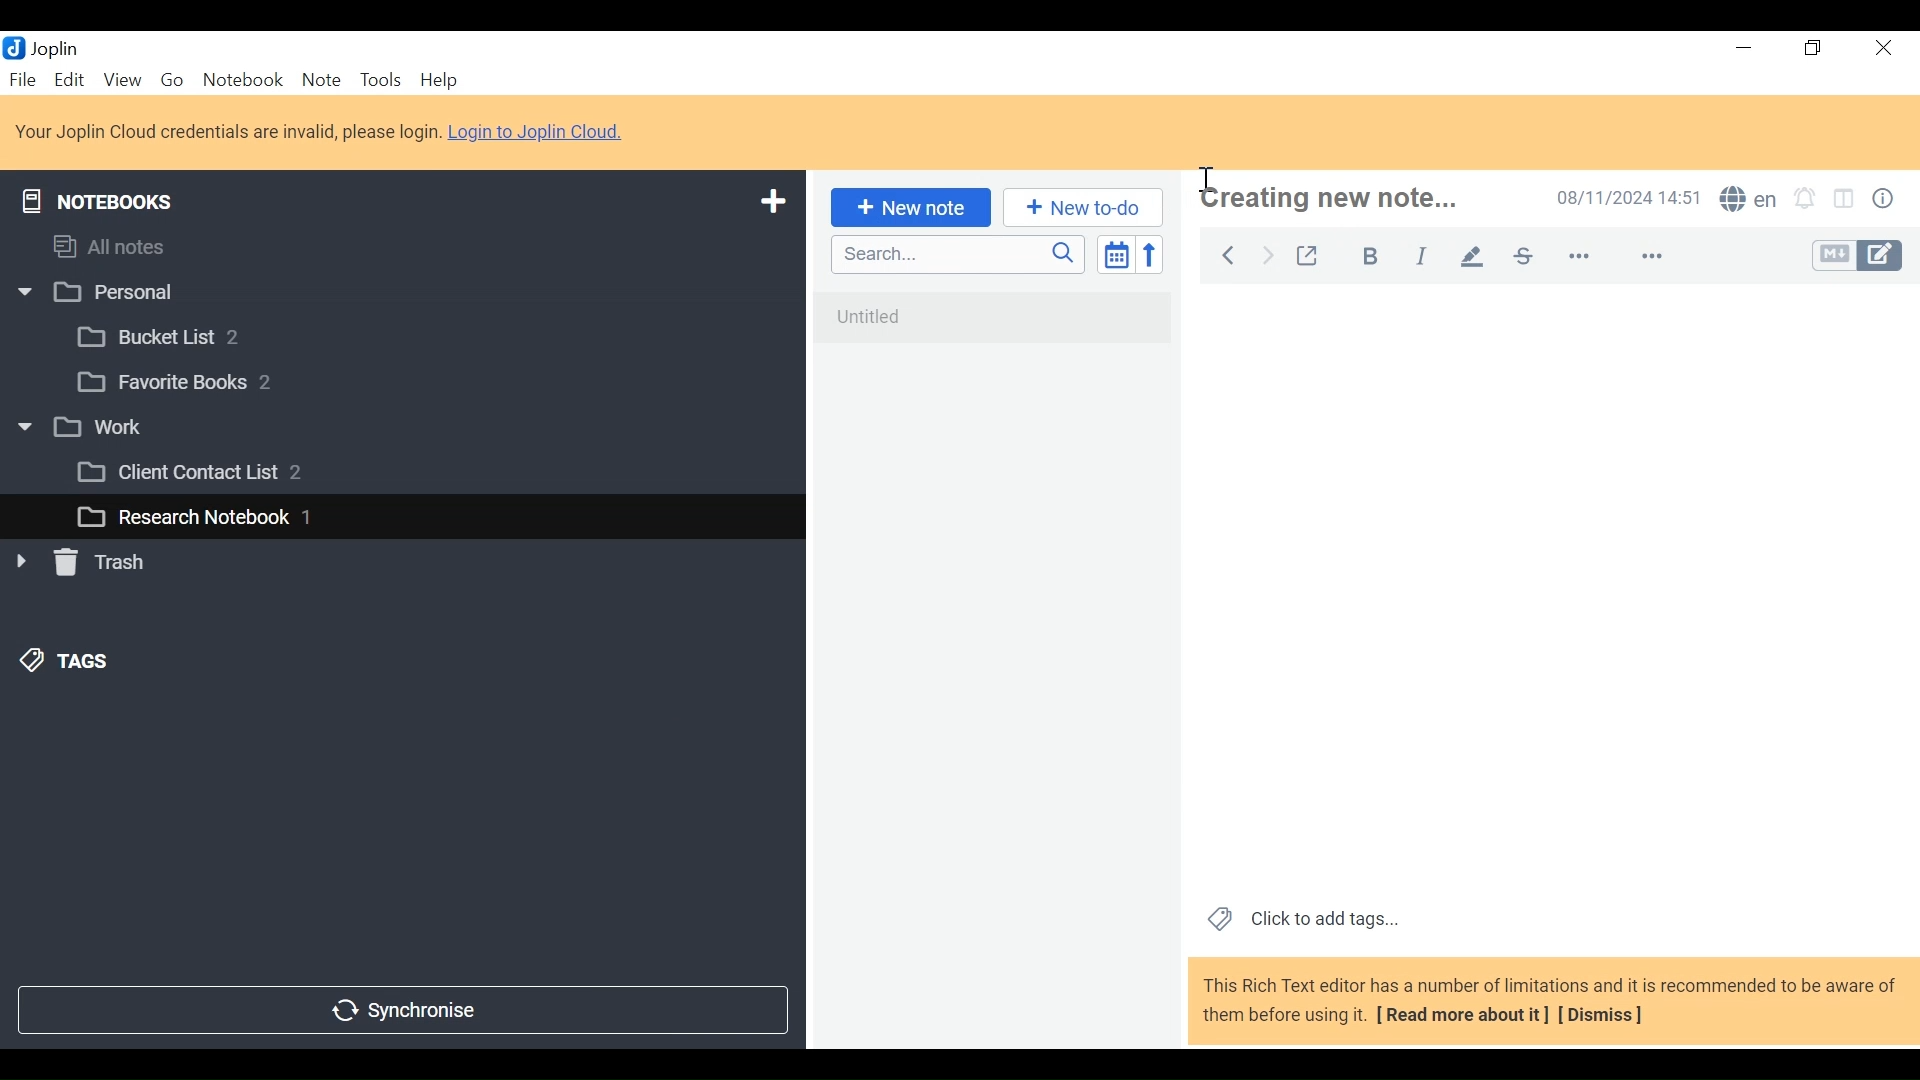 The width and height of the screenshot is (1920, 1080). Describe the element at coordinates (171, 78) in the screenshot. I see `Go` at that location.